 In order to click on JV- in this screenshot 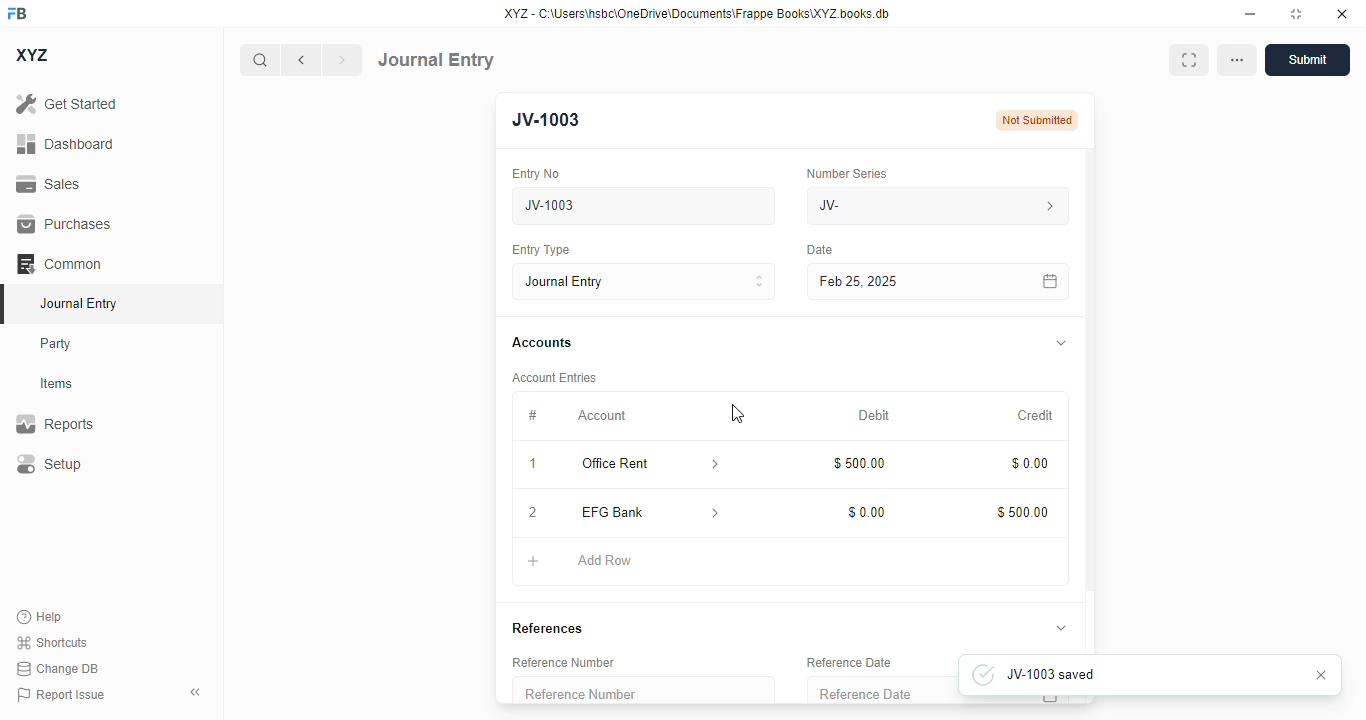, I will do `click(894, 206)`.